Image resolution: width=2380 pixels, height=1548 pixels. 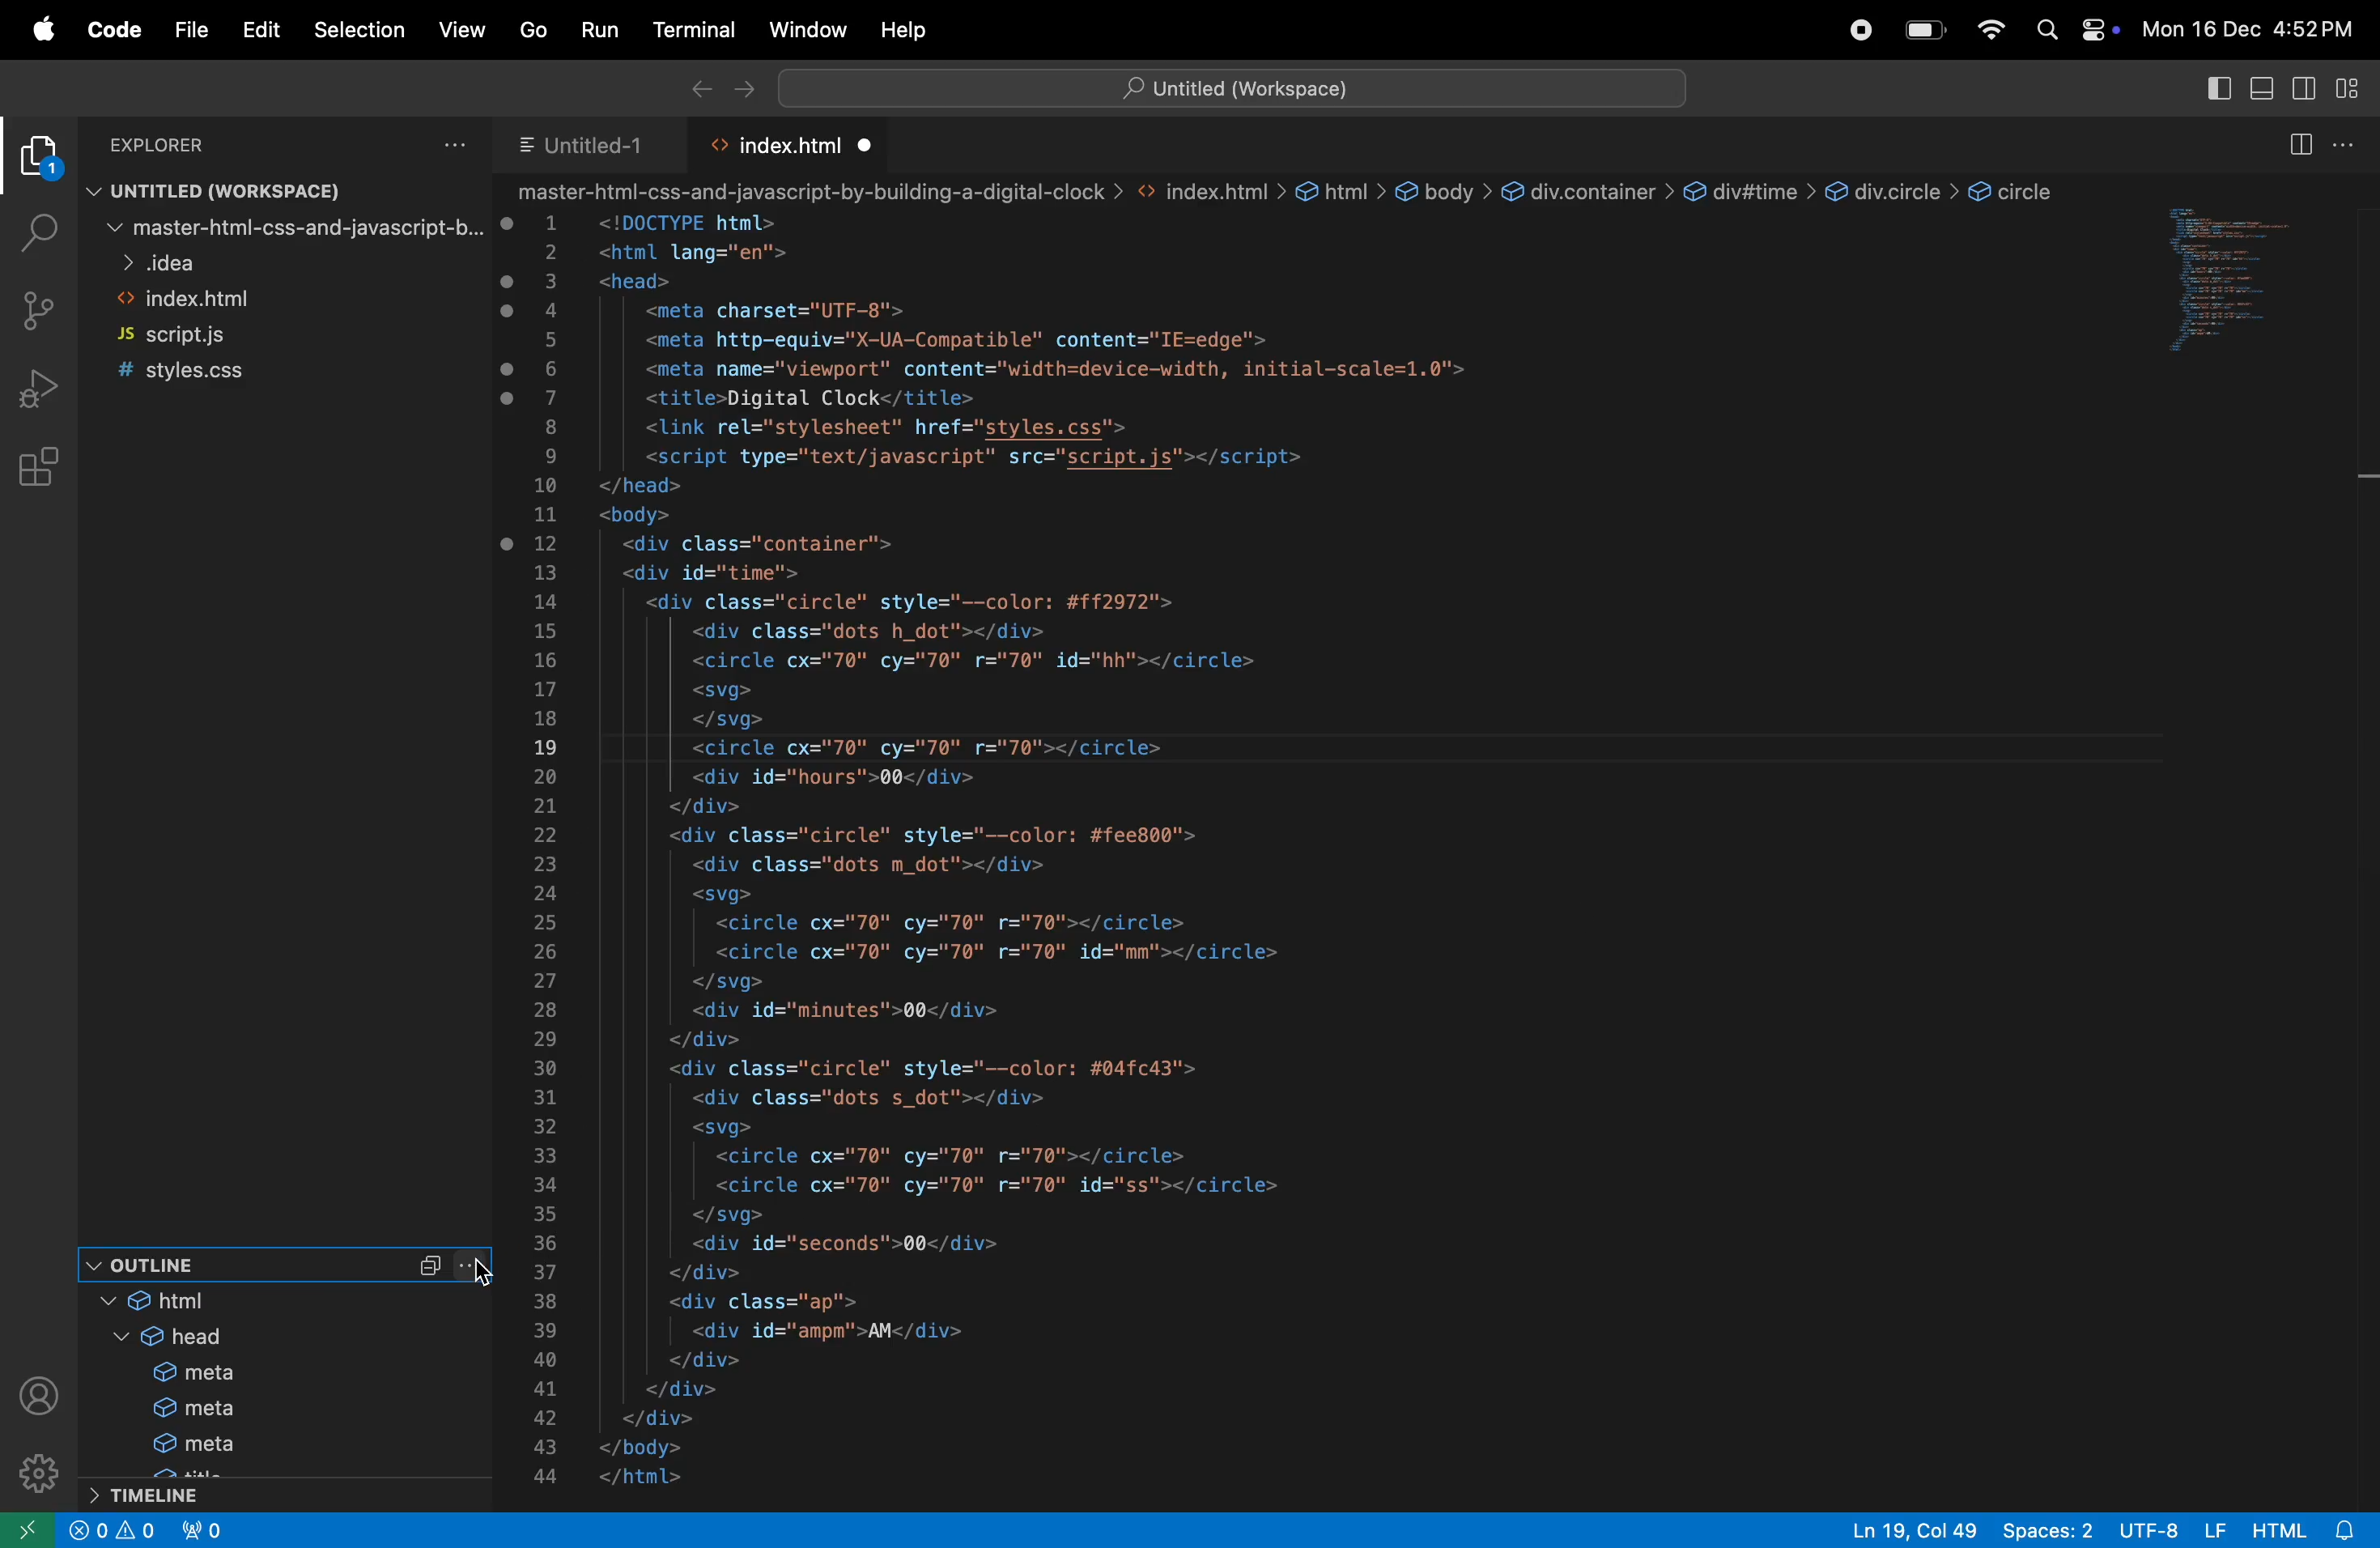 I want to click on js.script, so click(x=218, y=334).